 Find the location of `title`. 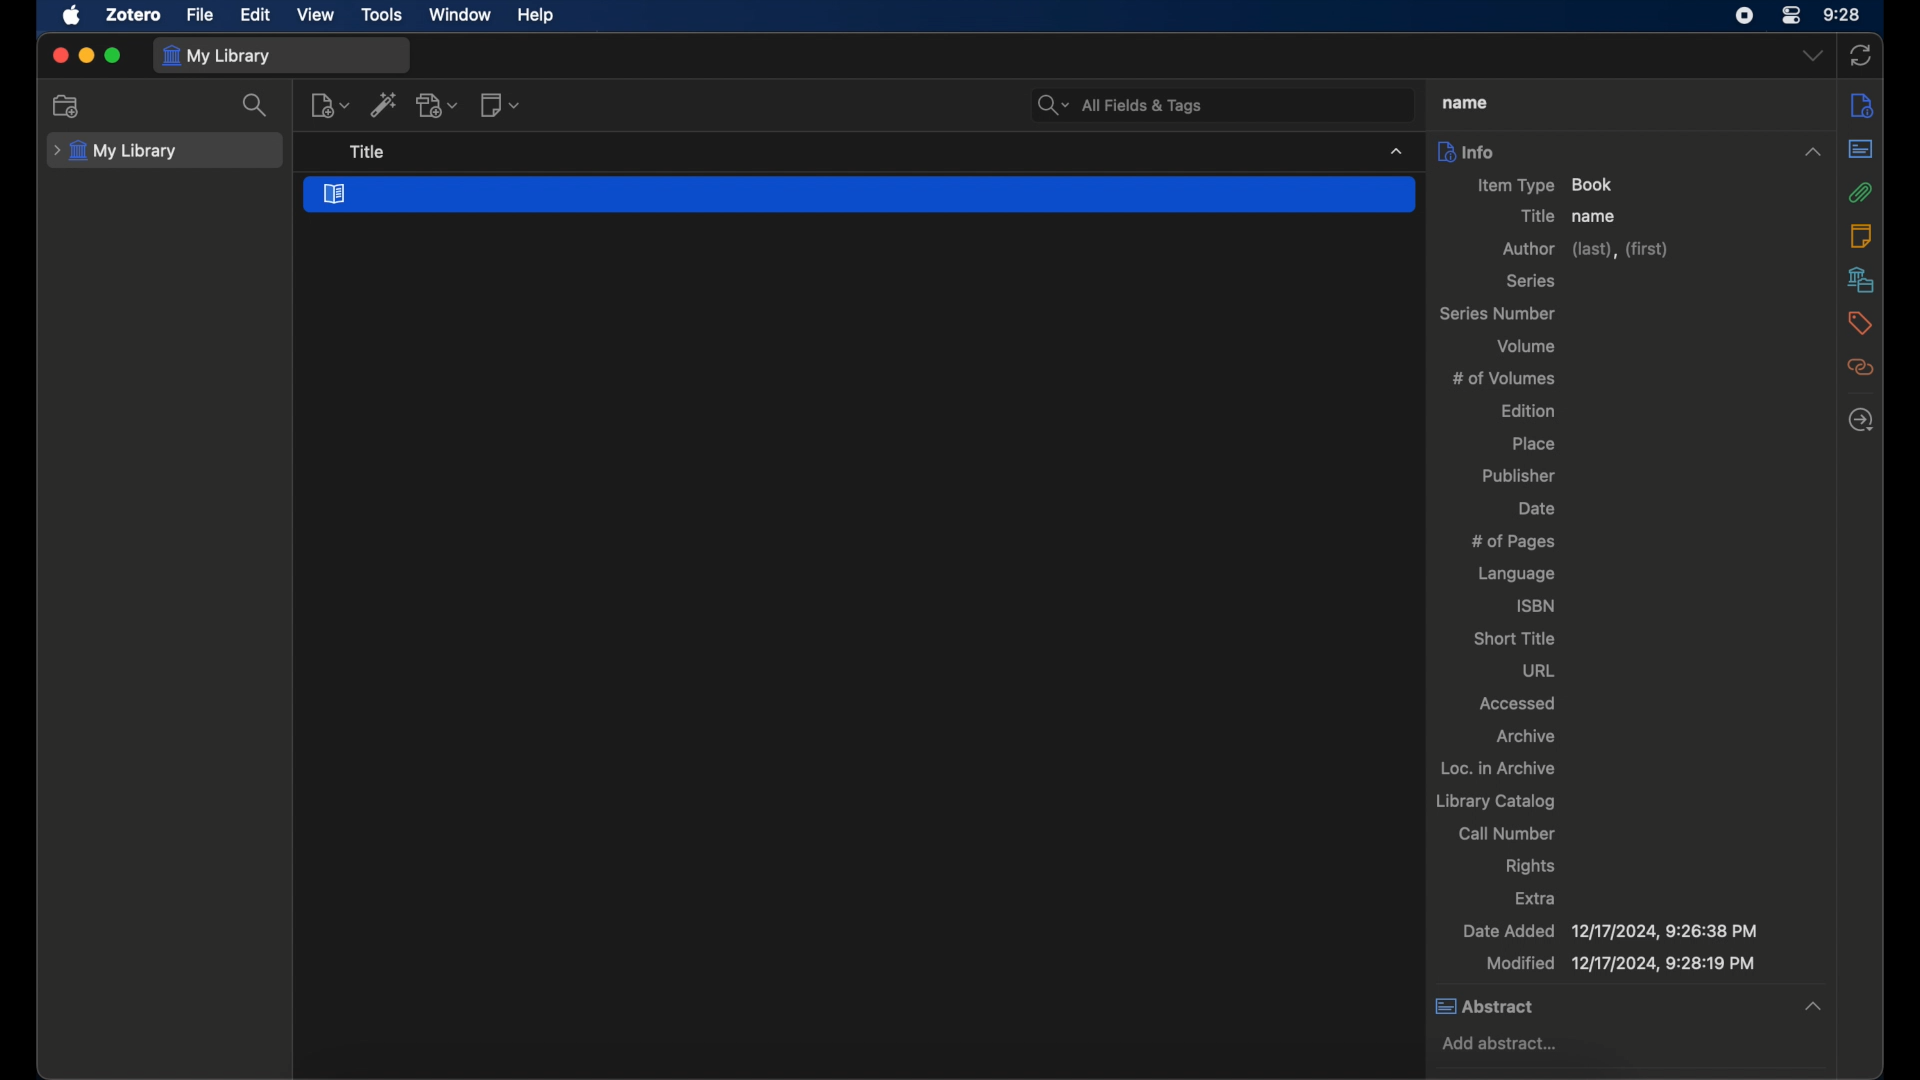

title is located at coordinates (1534, 215).